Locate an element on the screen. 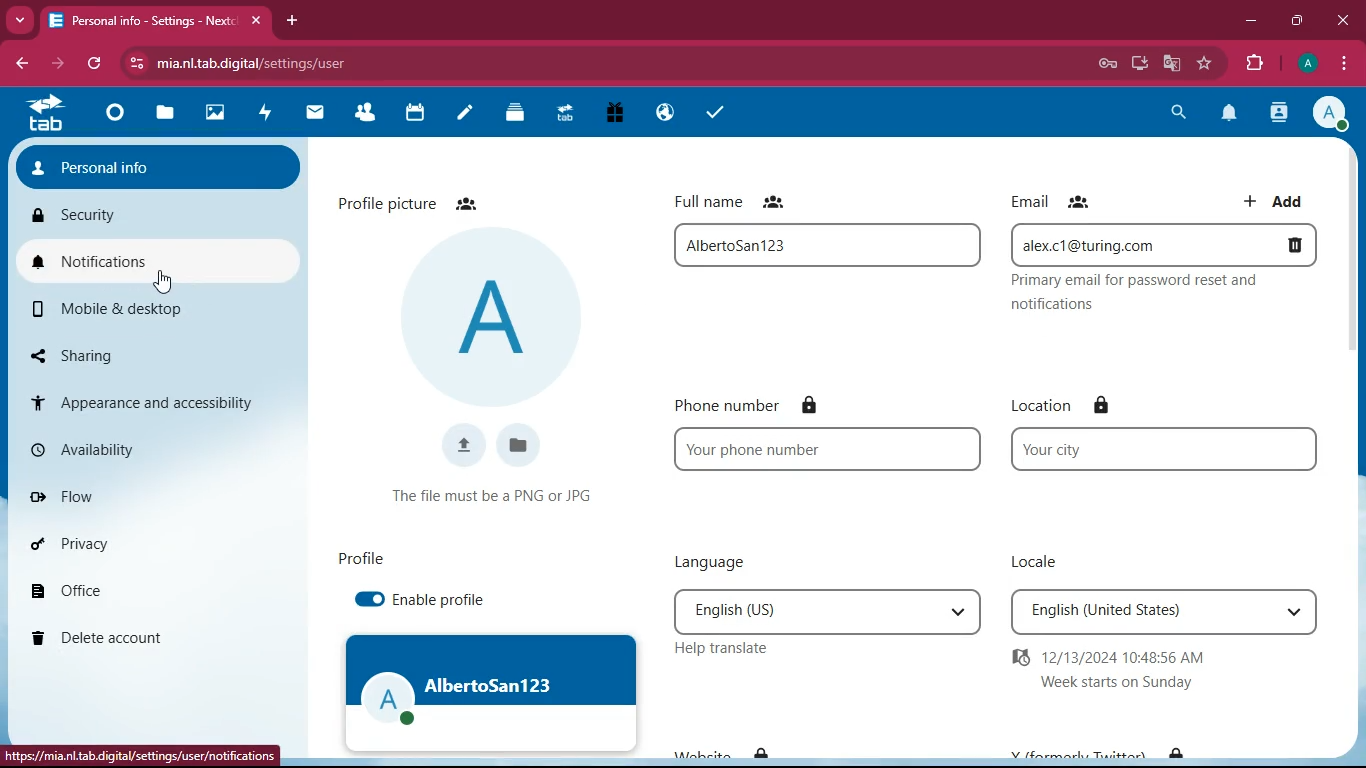  extensions is located at coordinates (1255, 66).